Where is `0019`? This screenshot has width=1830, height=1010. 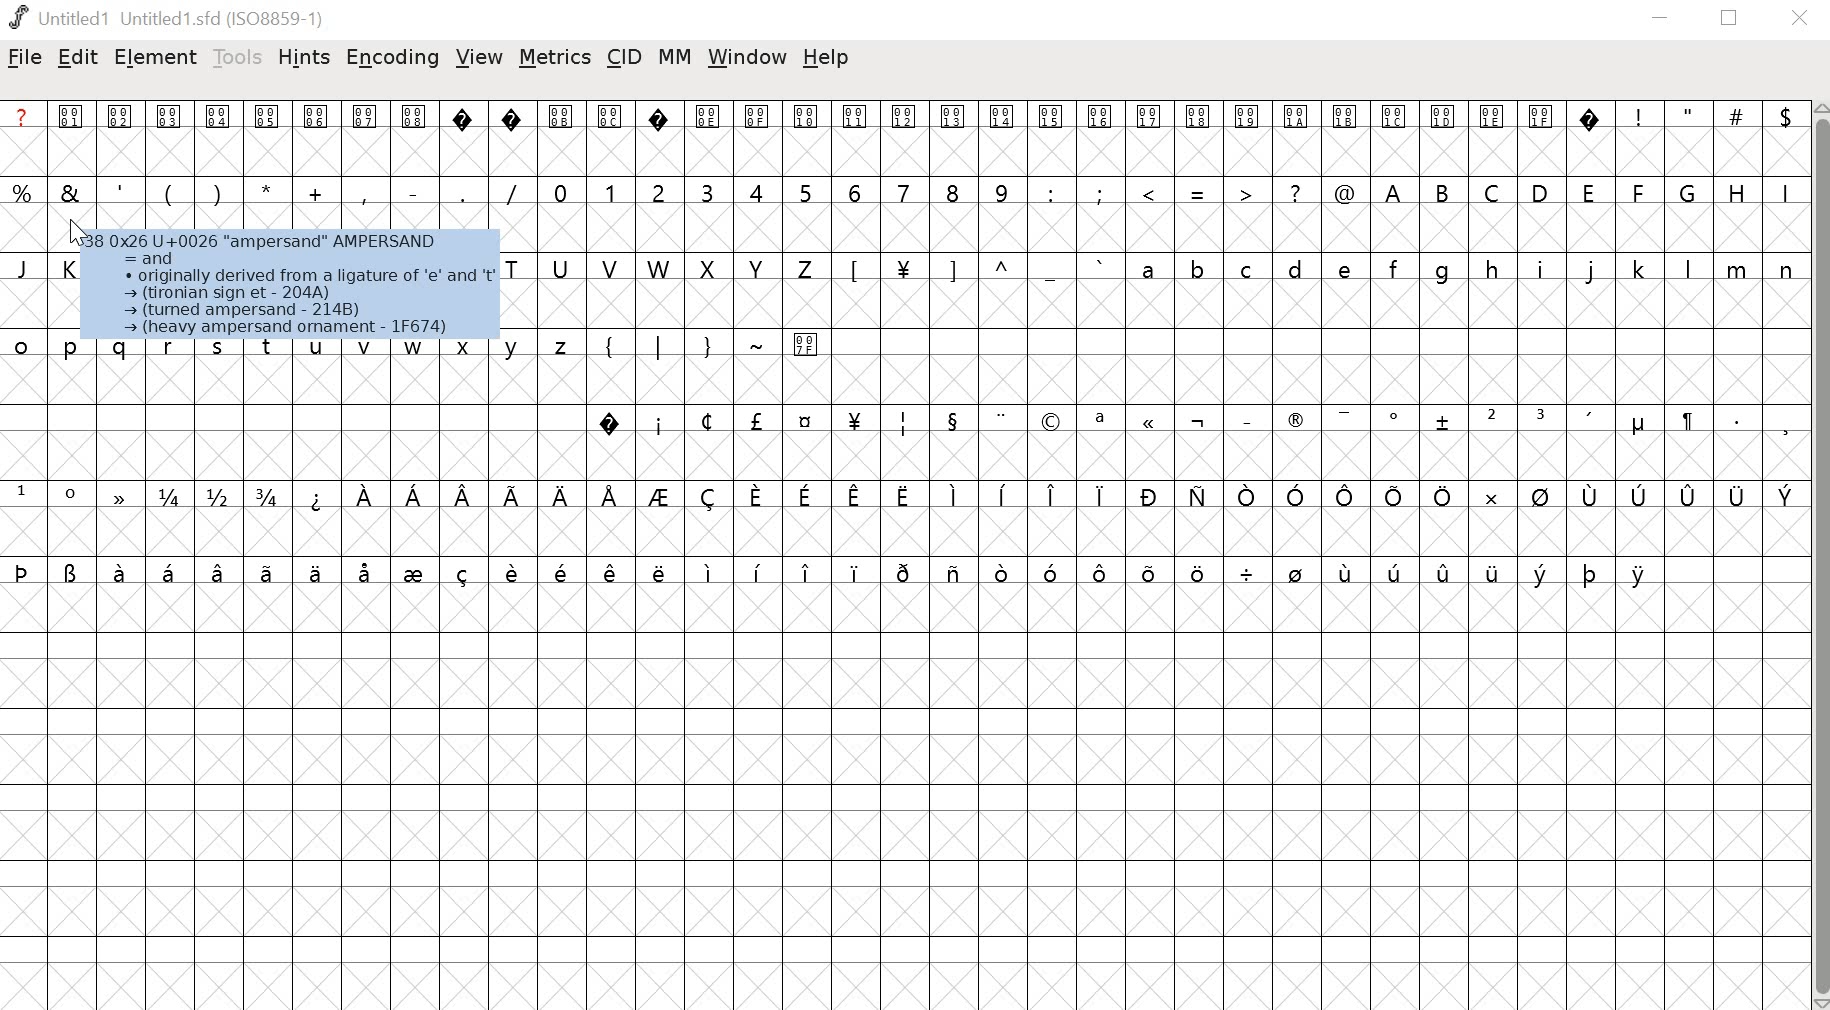 0019 is located at coordinates (1248, 139).